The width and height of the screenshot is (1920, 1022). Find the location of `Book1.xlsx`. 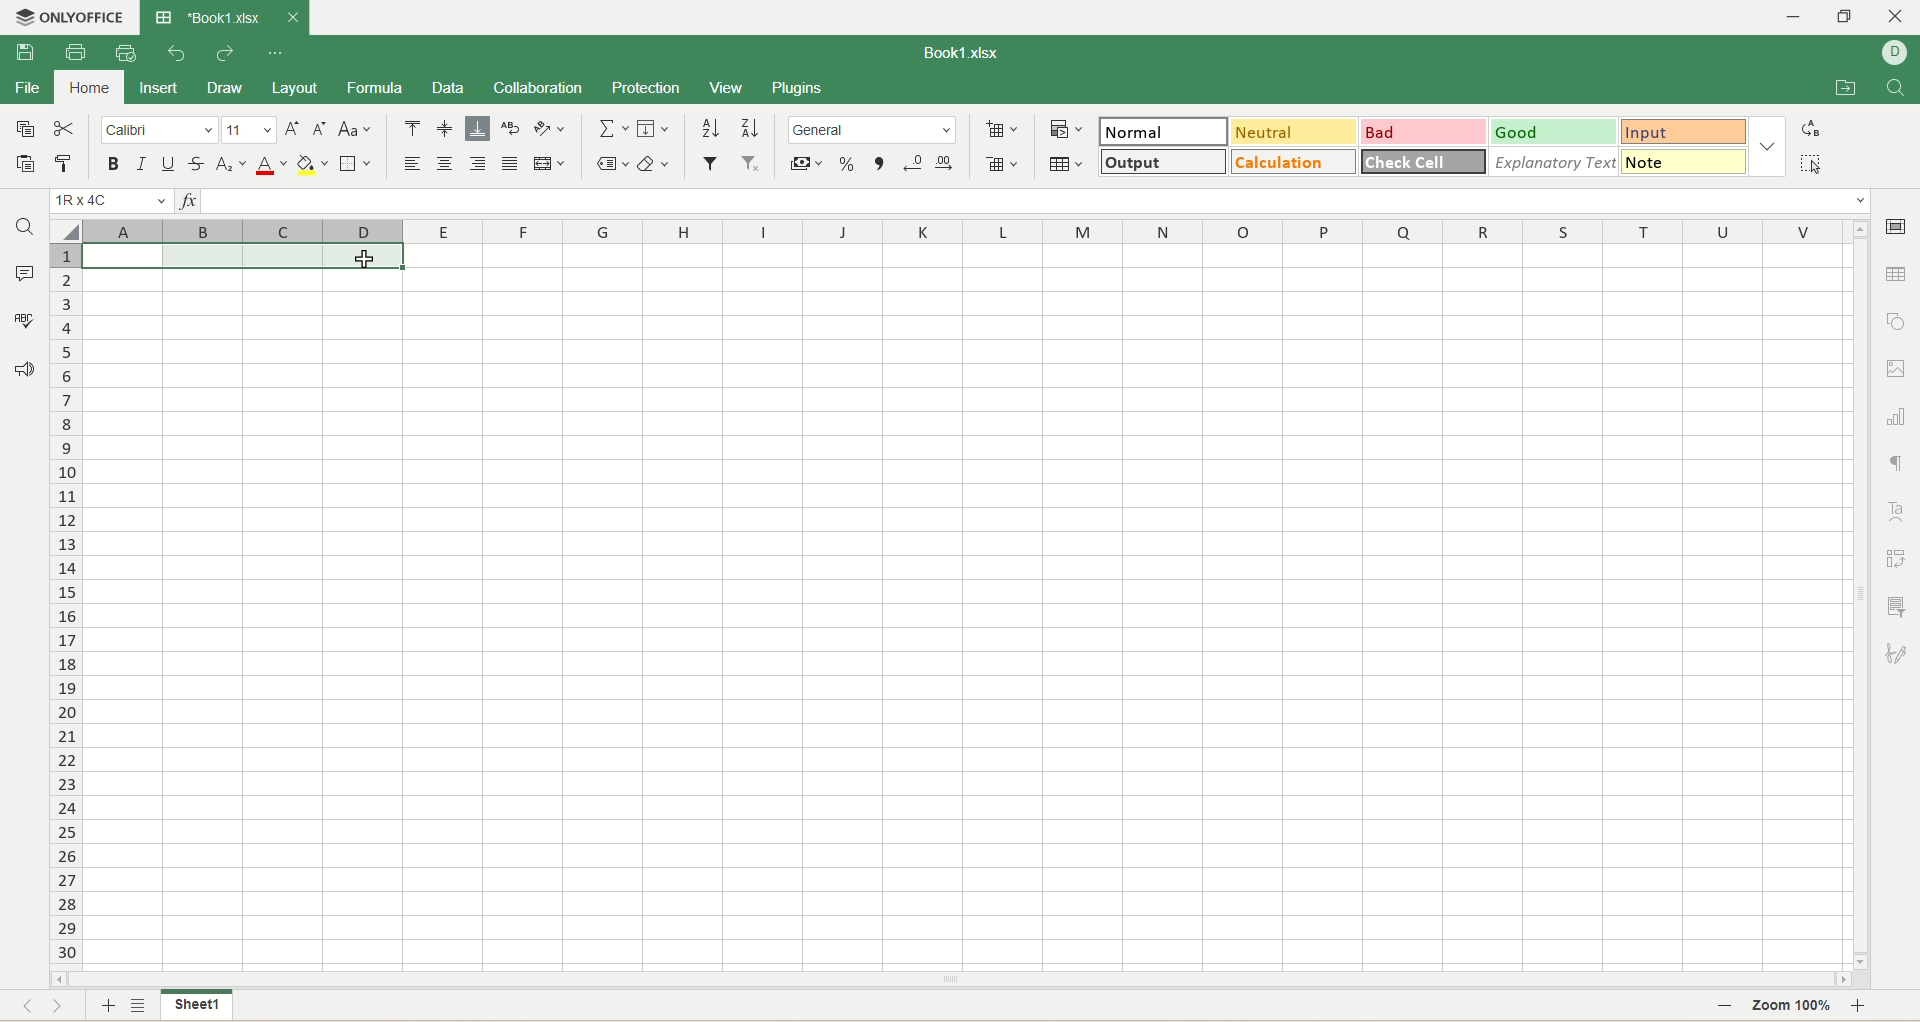

Book1.xlsx is located at coordinates (207, 18).